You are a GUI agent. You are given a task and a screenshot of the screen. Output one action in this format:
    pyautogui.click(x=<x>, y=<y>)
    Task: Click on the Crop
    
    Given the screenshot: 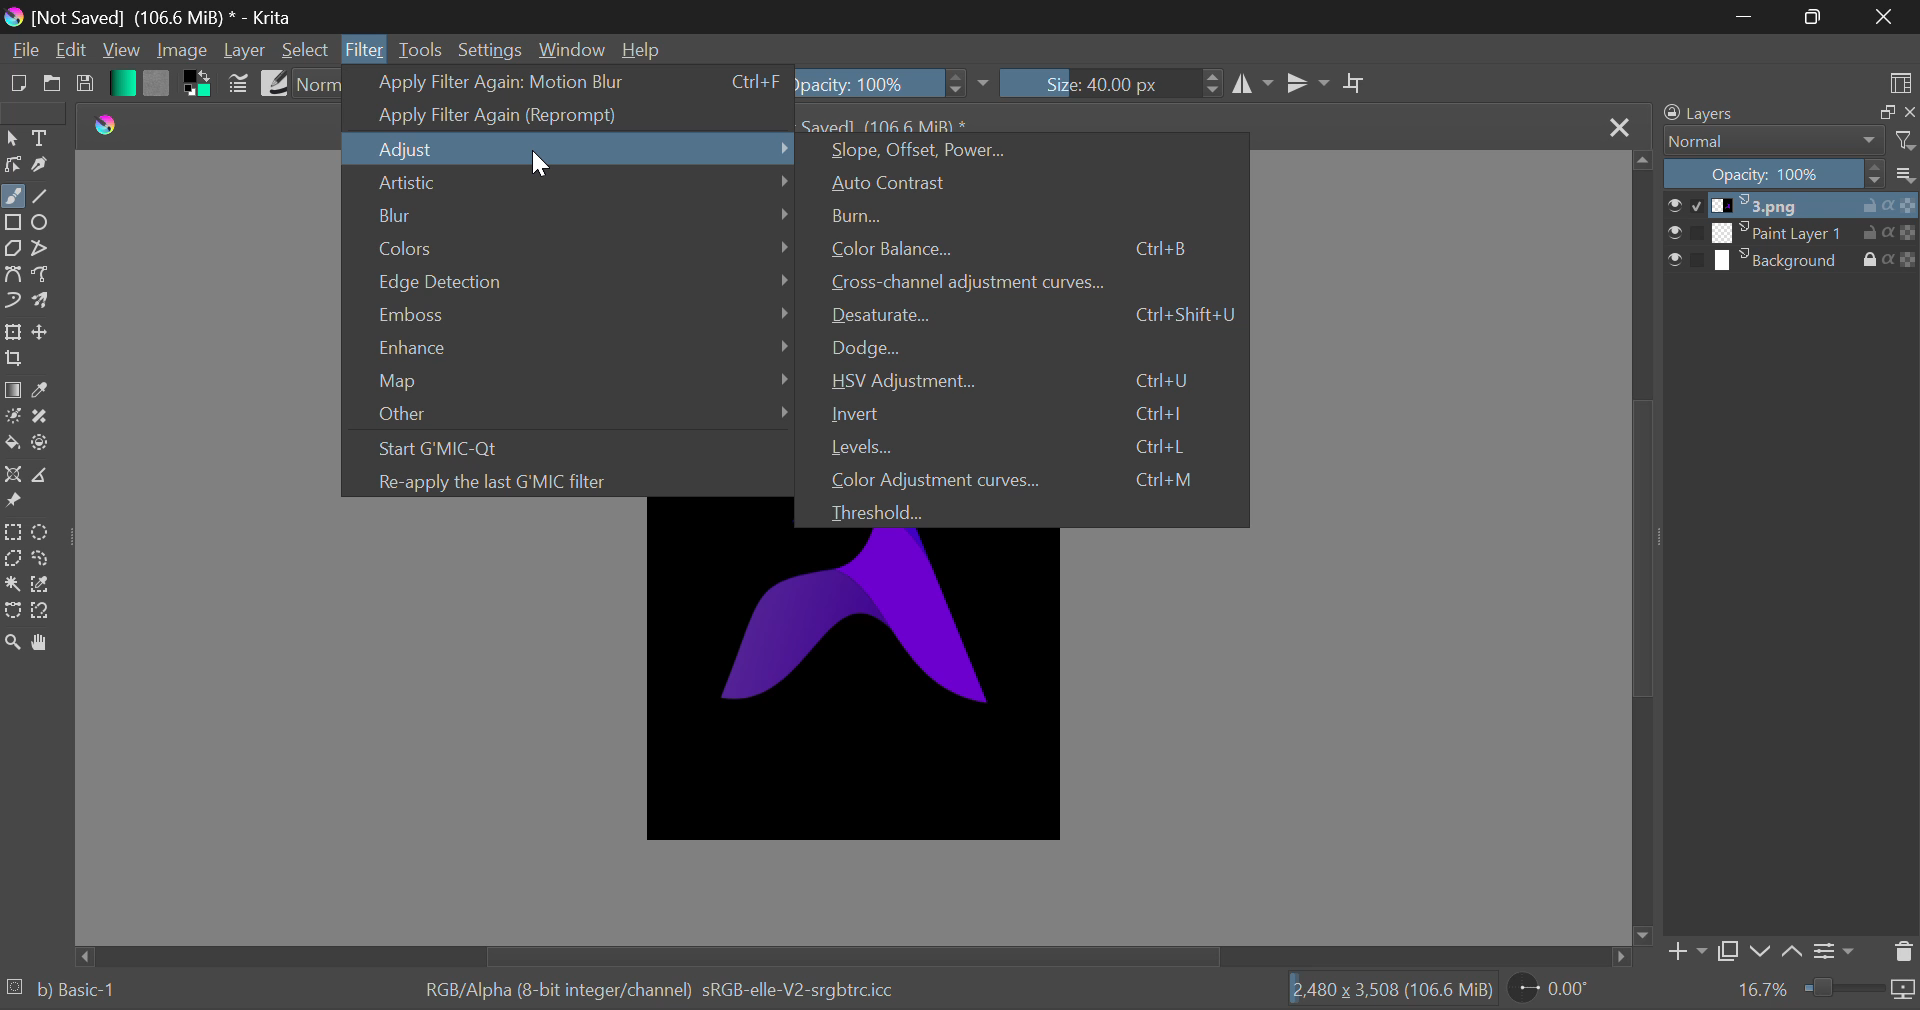 What is the action you would take?
    pyautogui.click(x=1352, y=82)
    